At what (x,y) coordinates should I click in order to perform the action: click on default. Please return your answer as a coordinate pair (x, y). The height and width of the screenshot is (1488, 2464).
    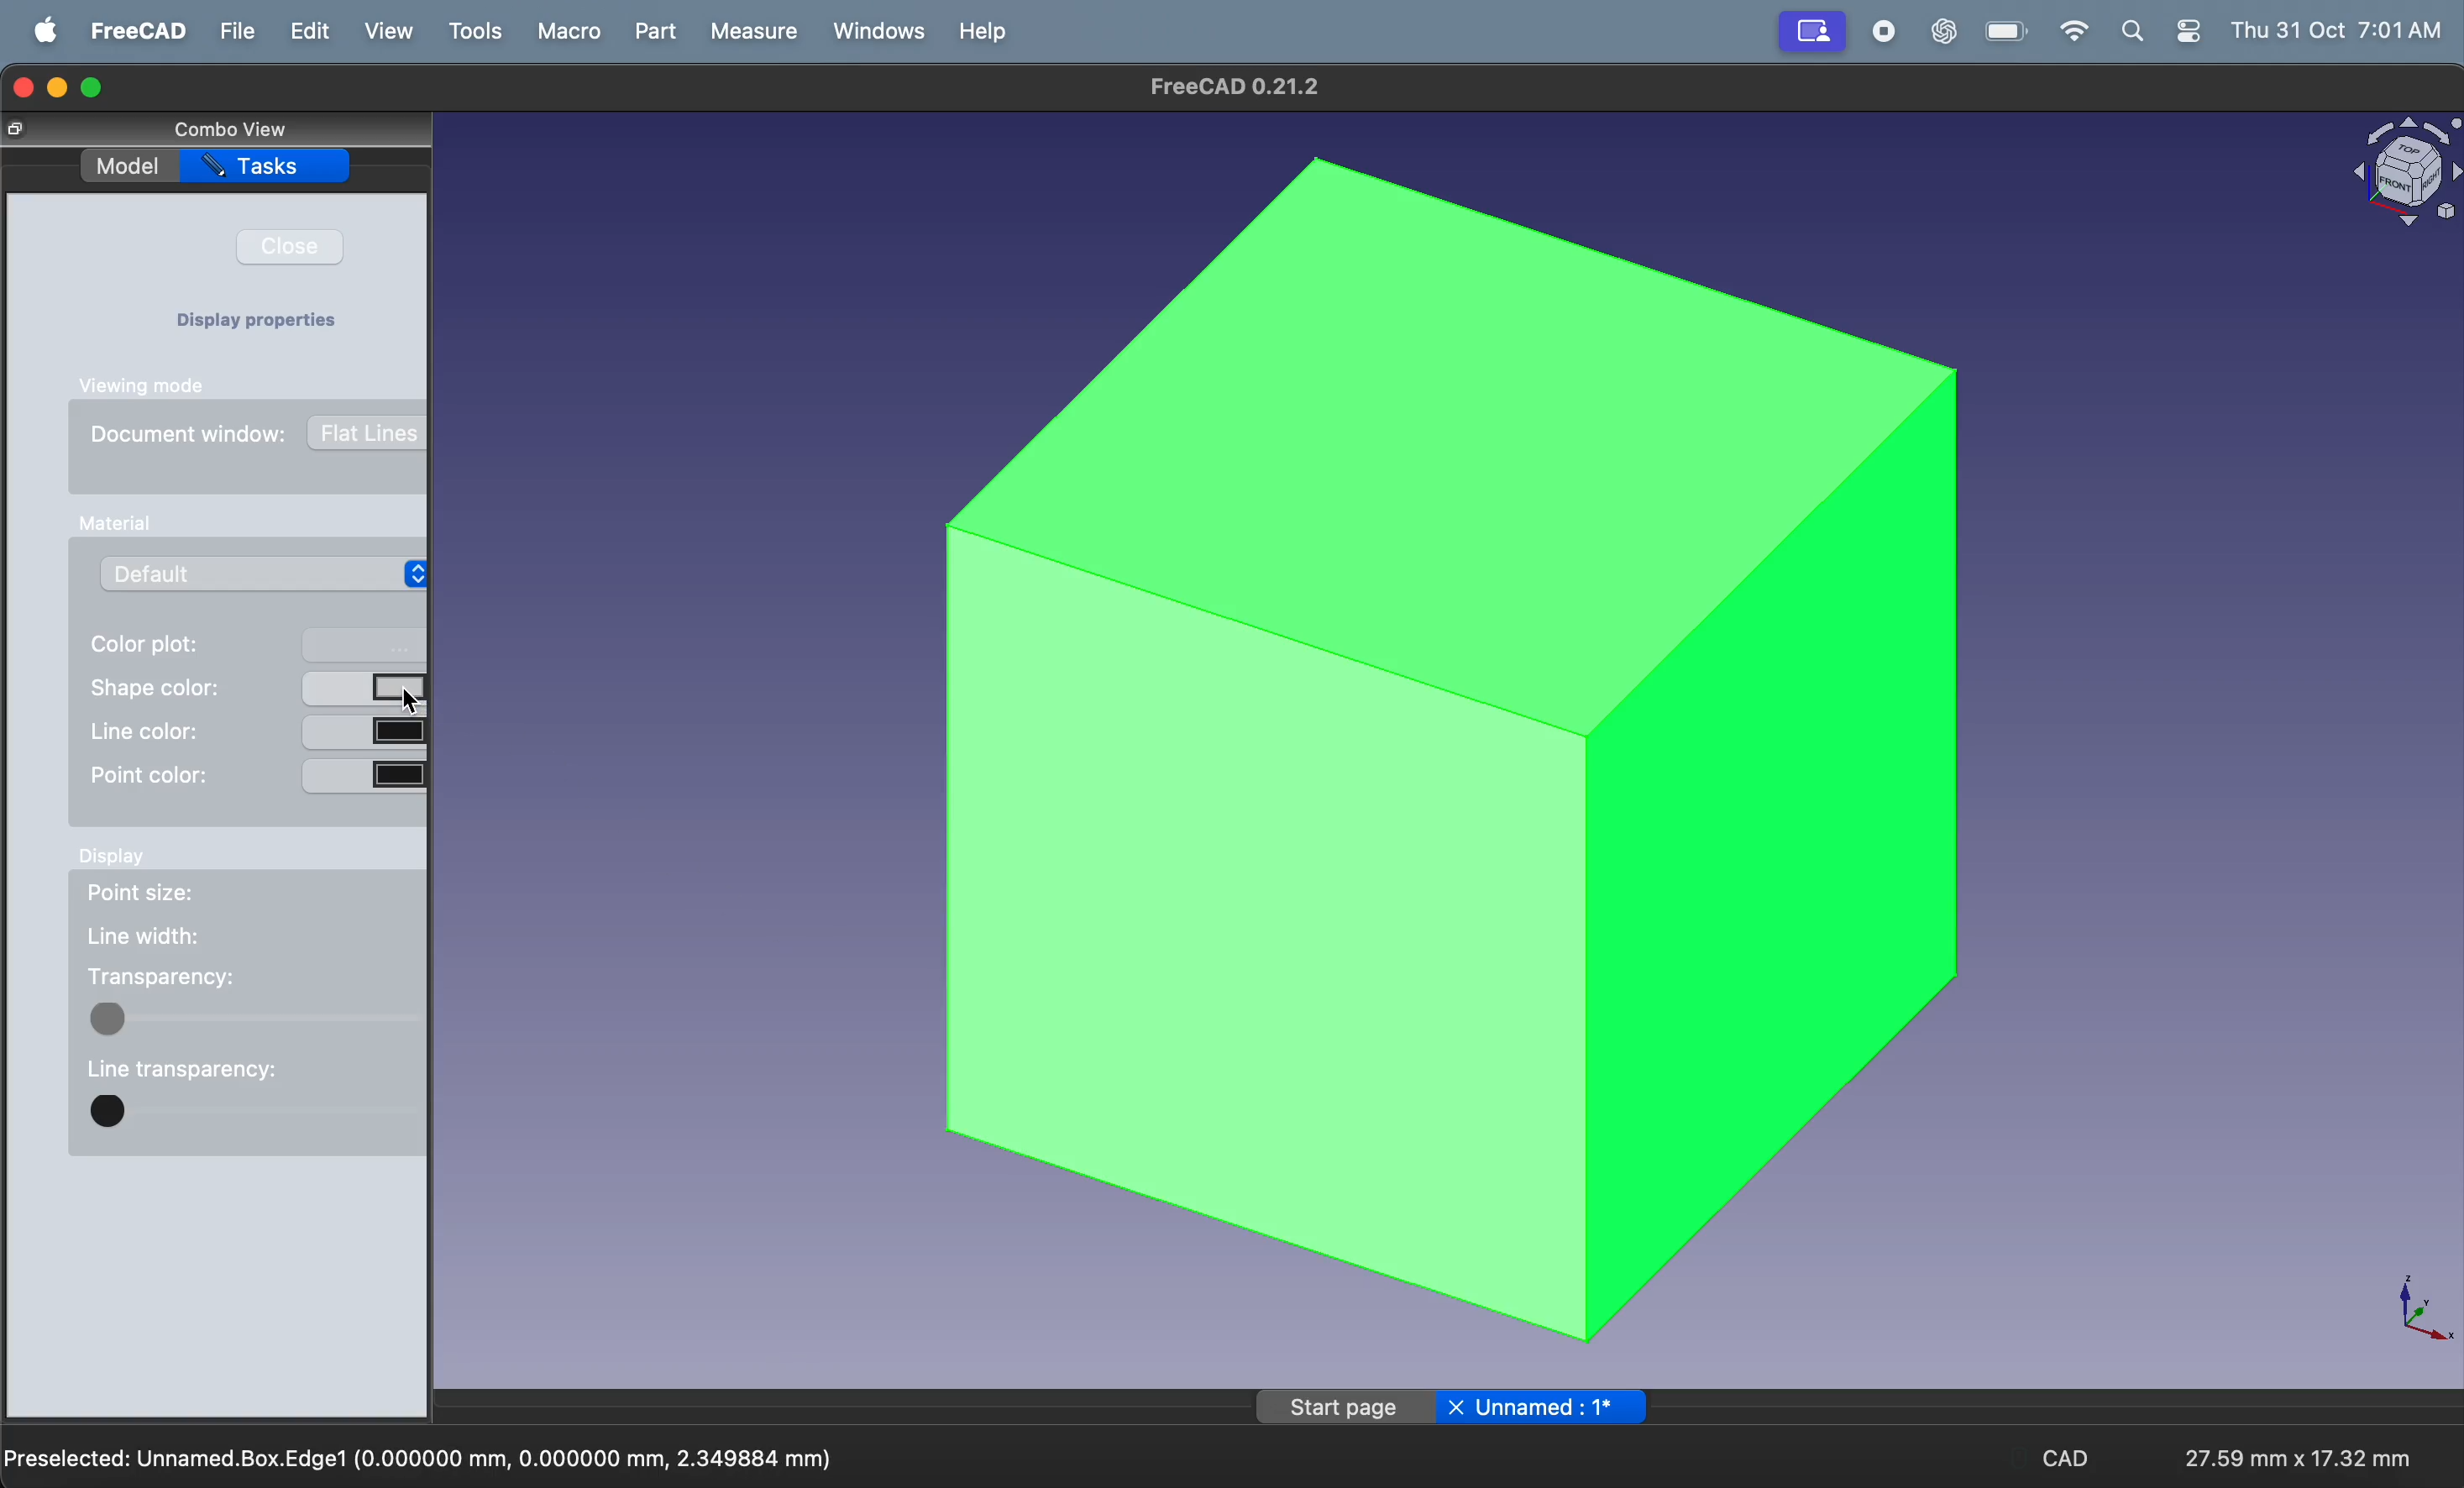
    Looking at the image, I should click on (272, 573).